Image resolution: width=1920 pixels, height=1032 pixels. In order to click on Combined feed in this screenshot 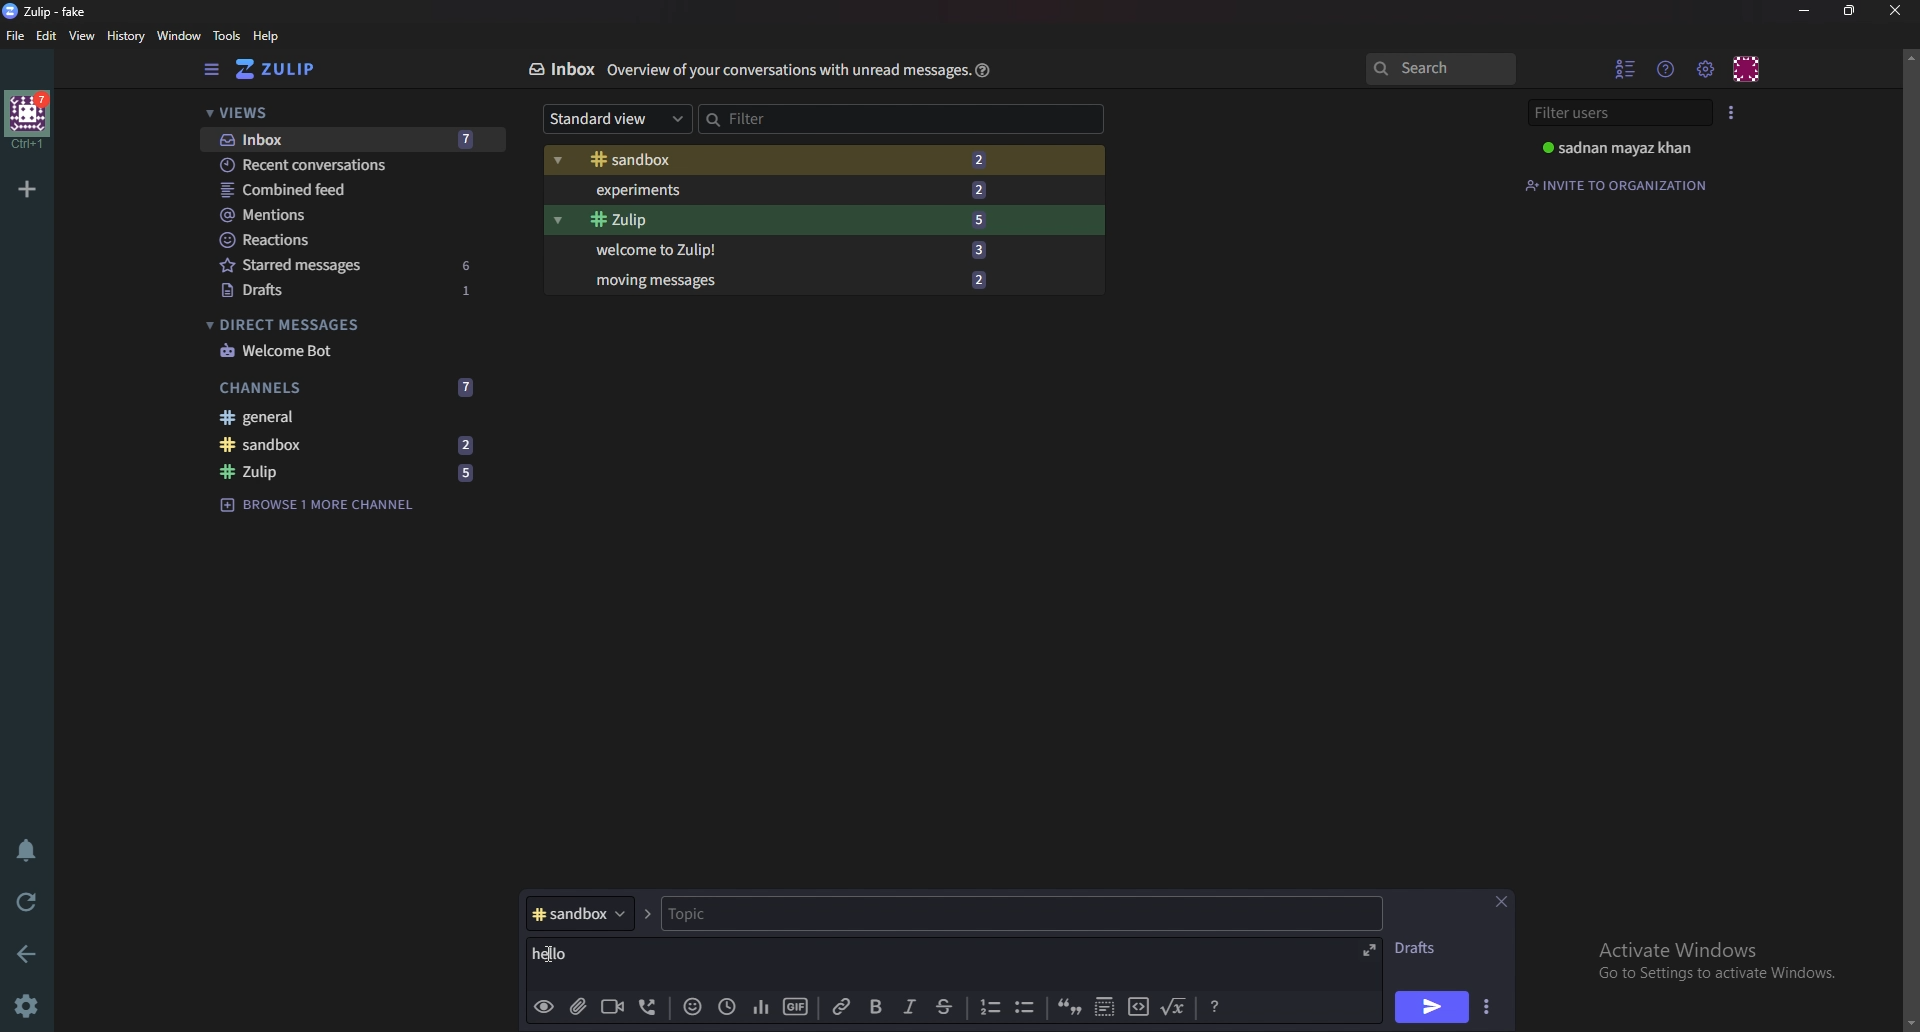, I will do `click(349, 189)`.